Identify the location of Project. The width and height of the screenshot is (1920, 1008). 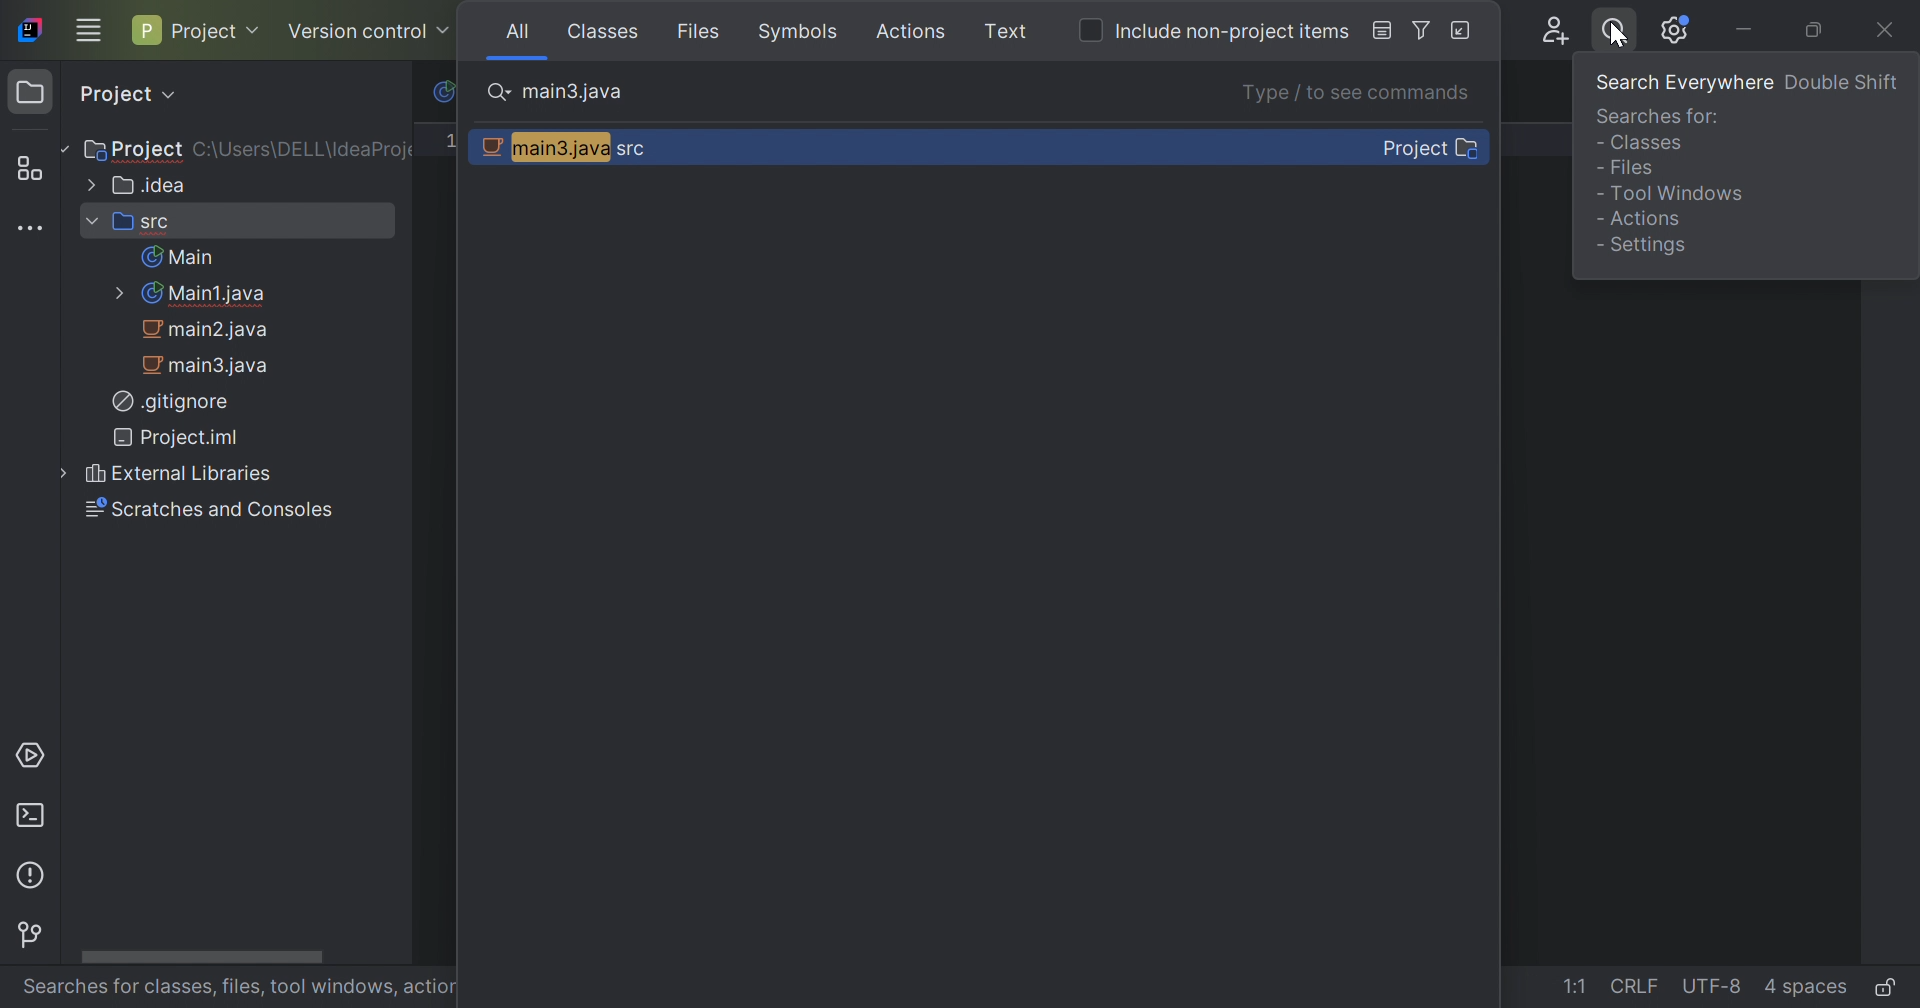
(1428, 146).